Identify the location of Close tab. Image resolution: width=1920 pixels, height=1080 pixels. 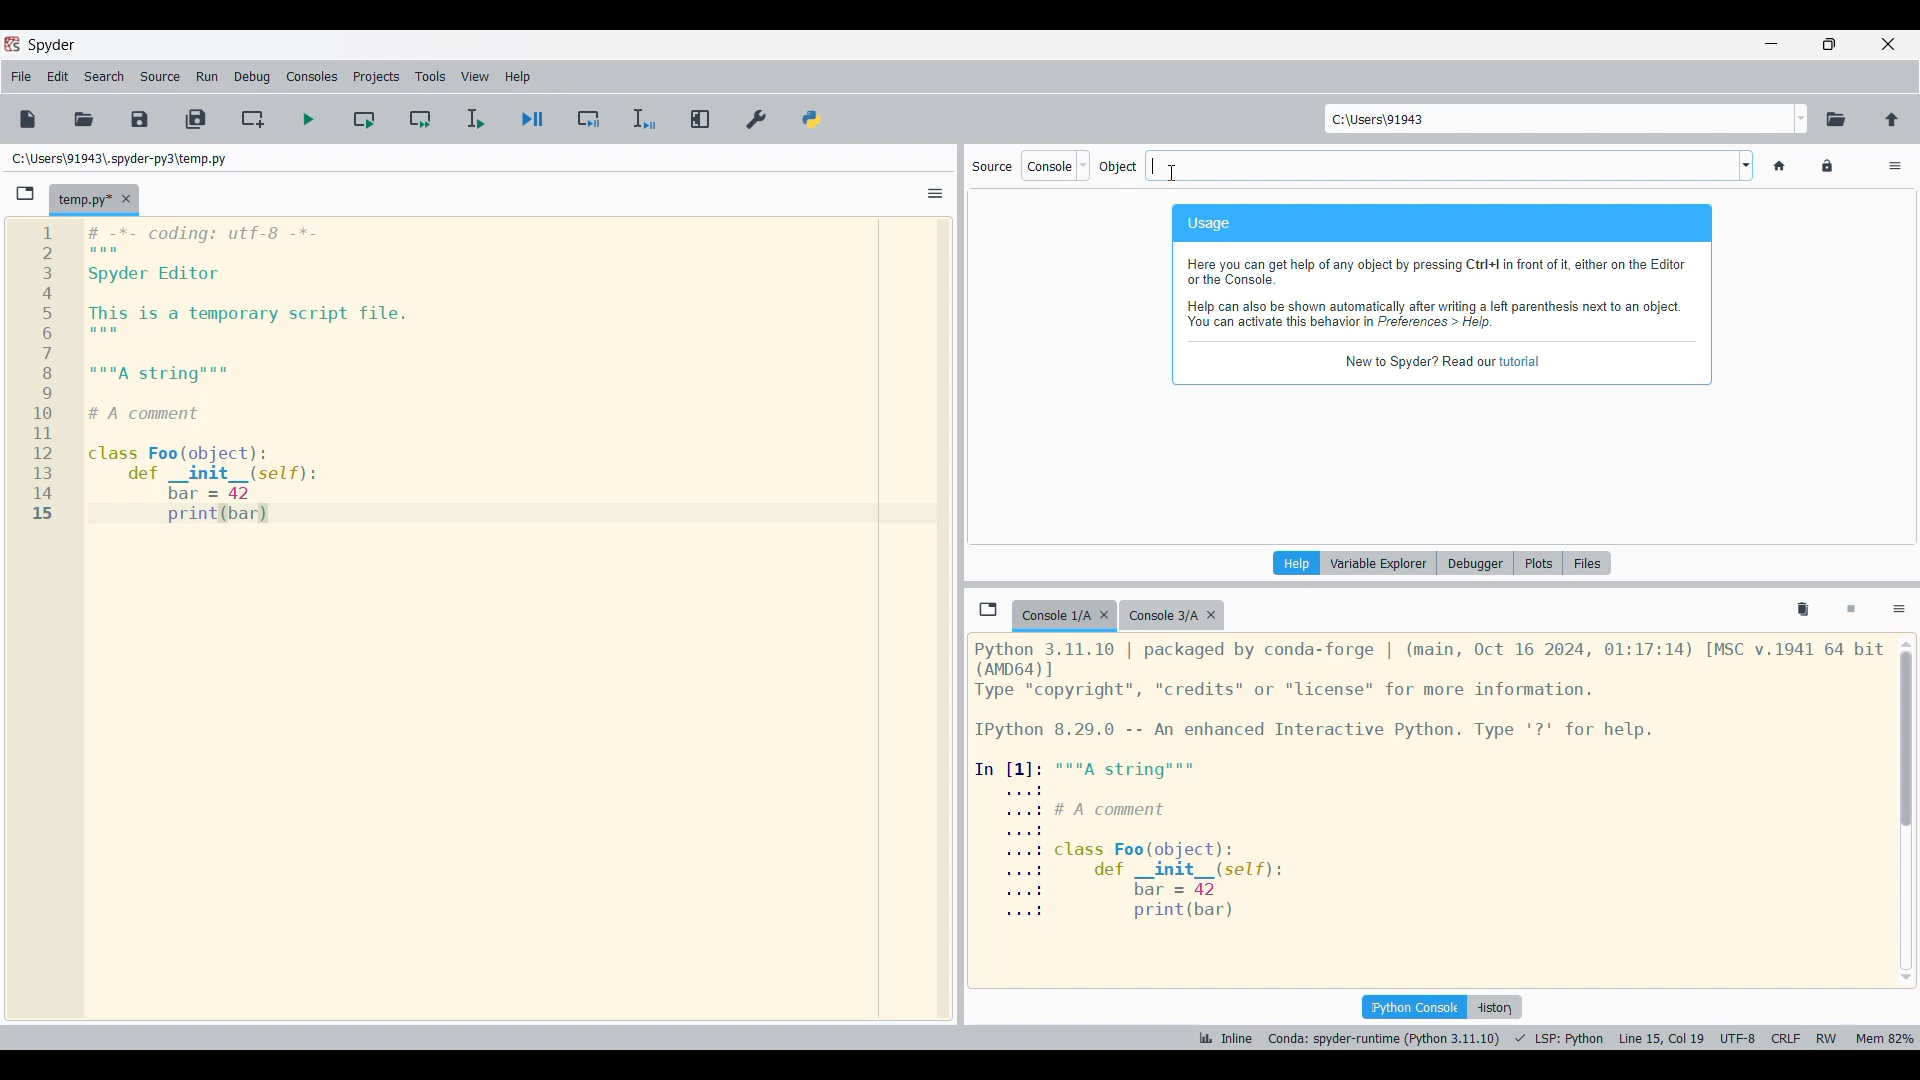
(1104, 615).